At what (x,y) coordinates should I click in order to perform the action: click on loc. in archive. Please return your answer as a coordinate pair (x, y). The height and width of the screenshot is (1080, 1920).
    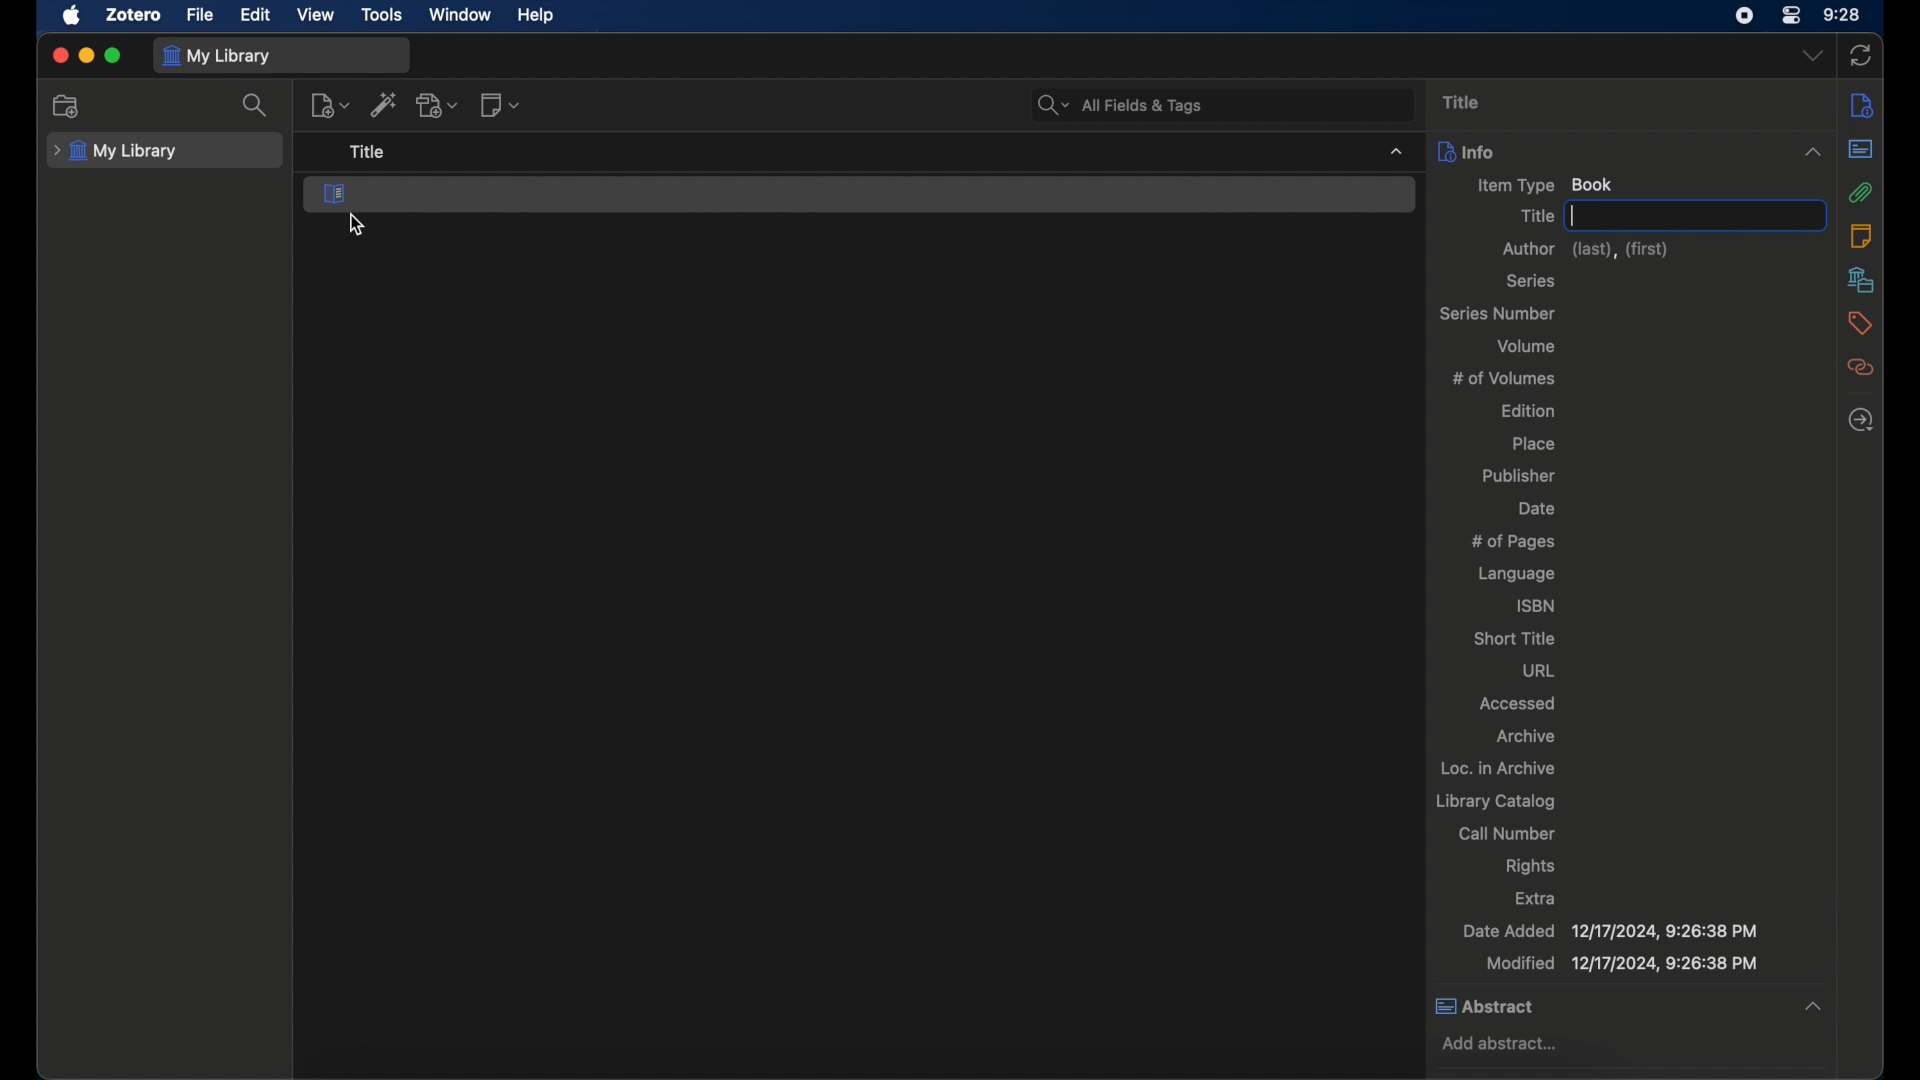
    Looking at the image, I should click on (1498, 767).